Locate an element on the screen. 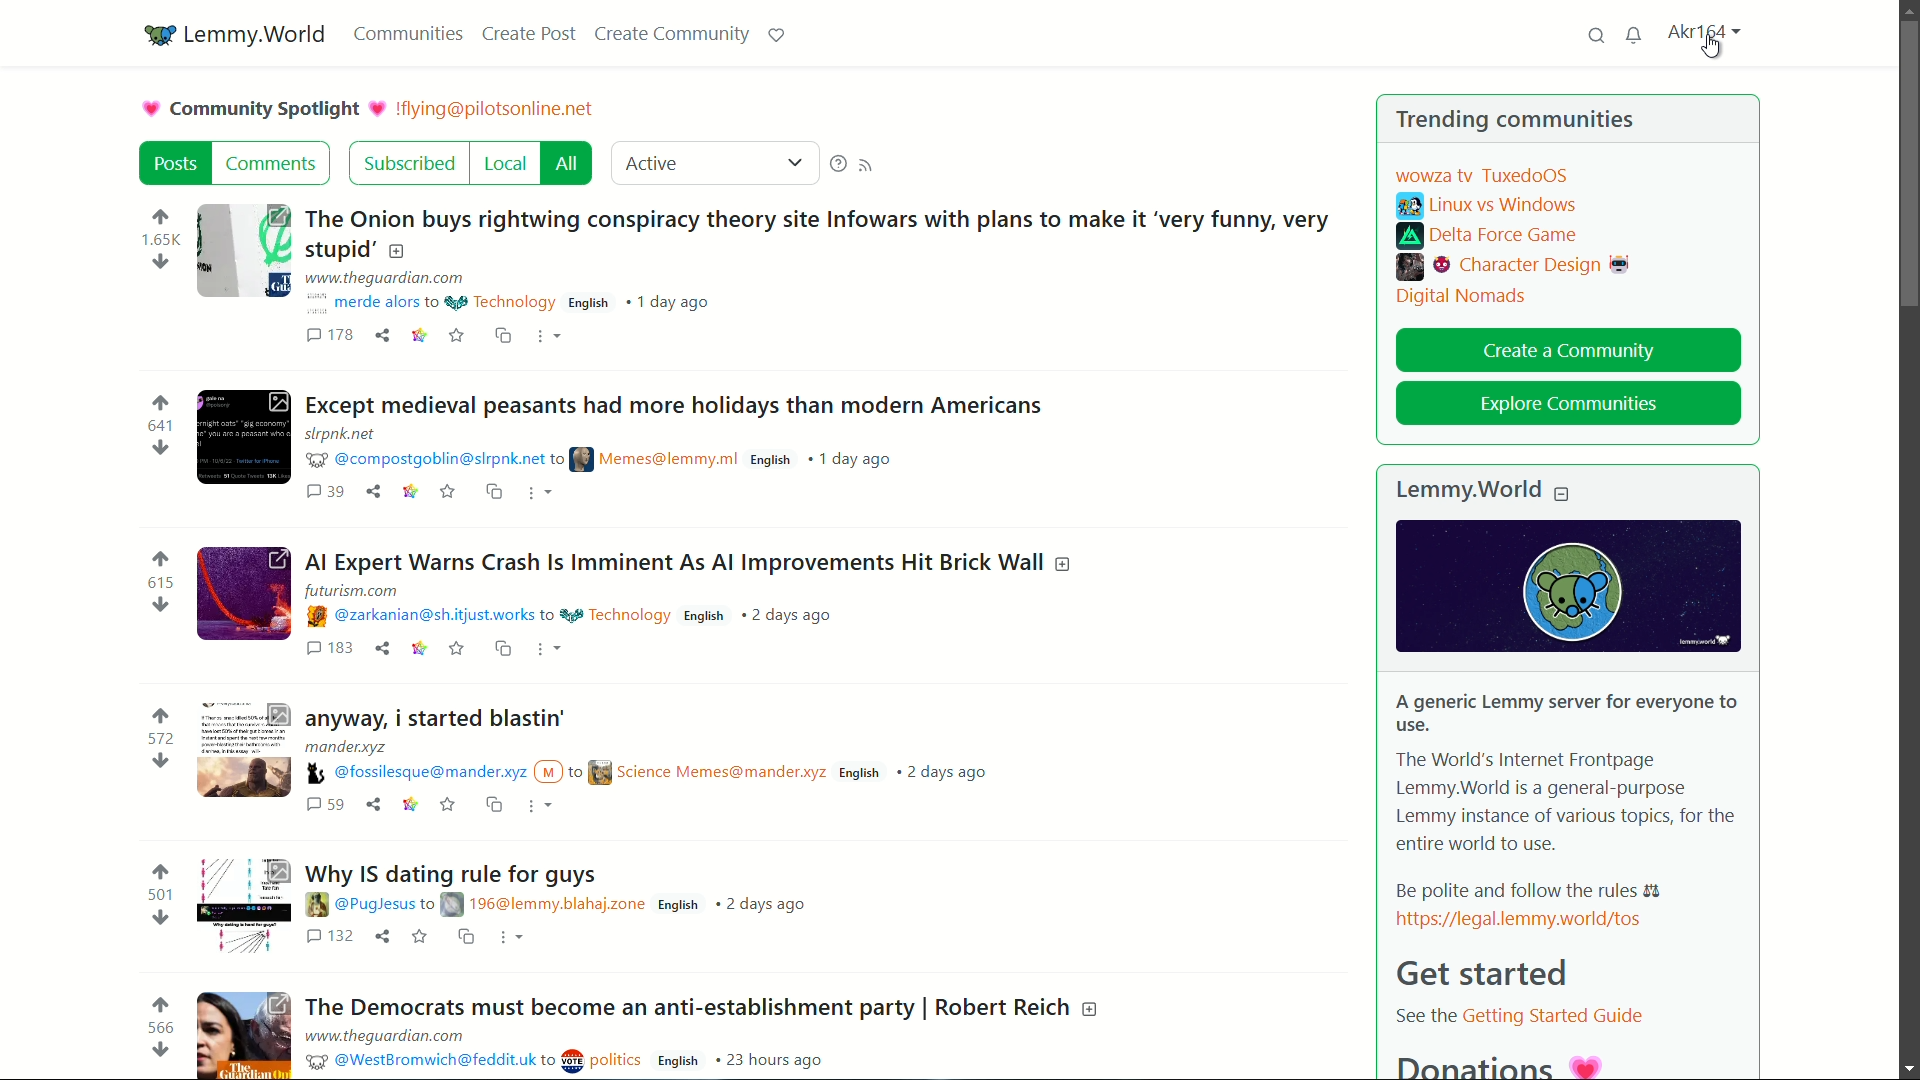  downvote is located at coordinates (160, 760).